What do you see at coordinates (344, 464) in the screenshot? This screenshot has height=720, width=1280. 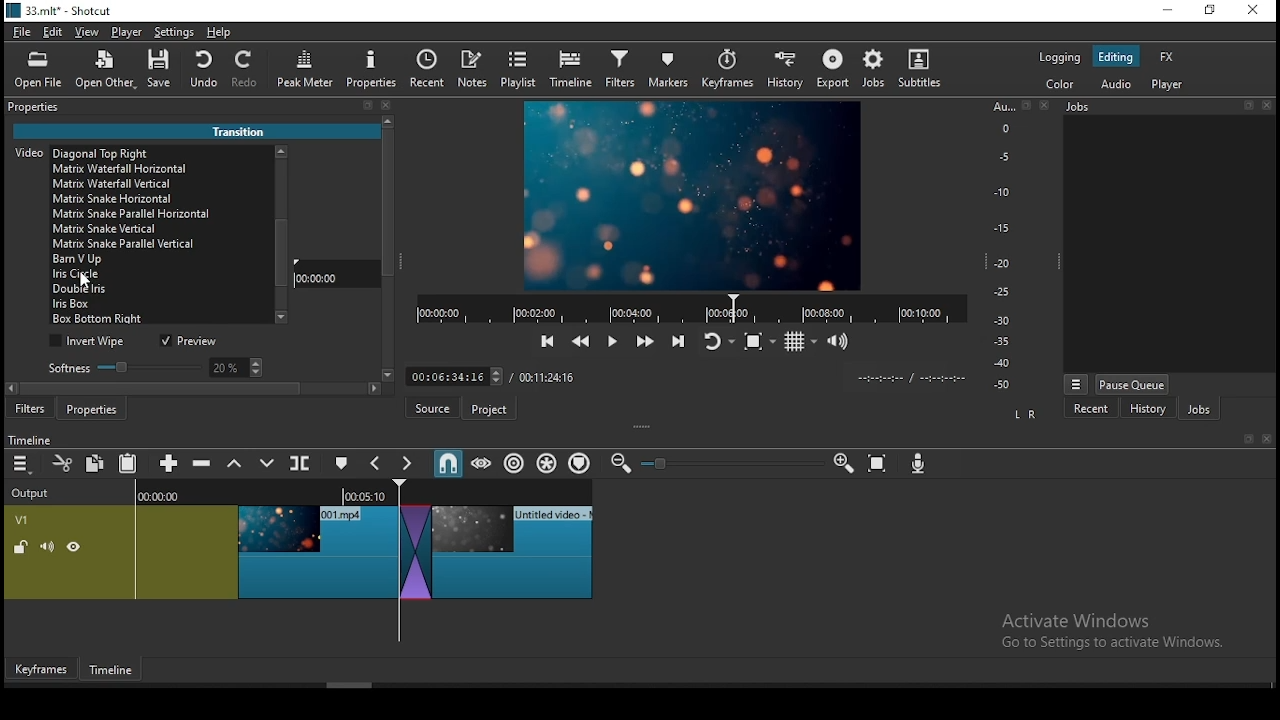 I see `create/edit marker` at bounding box center [344, 464].